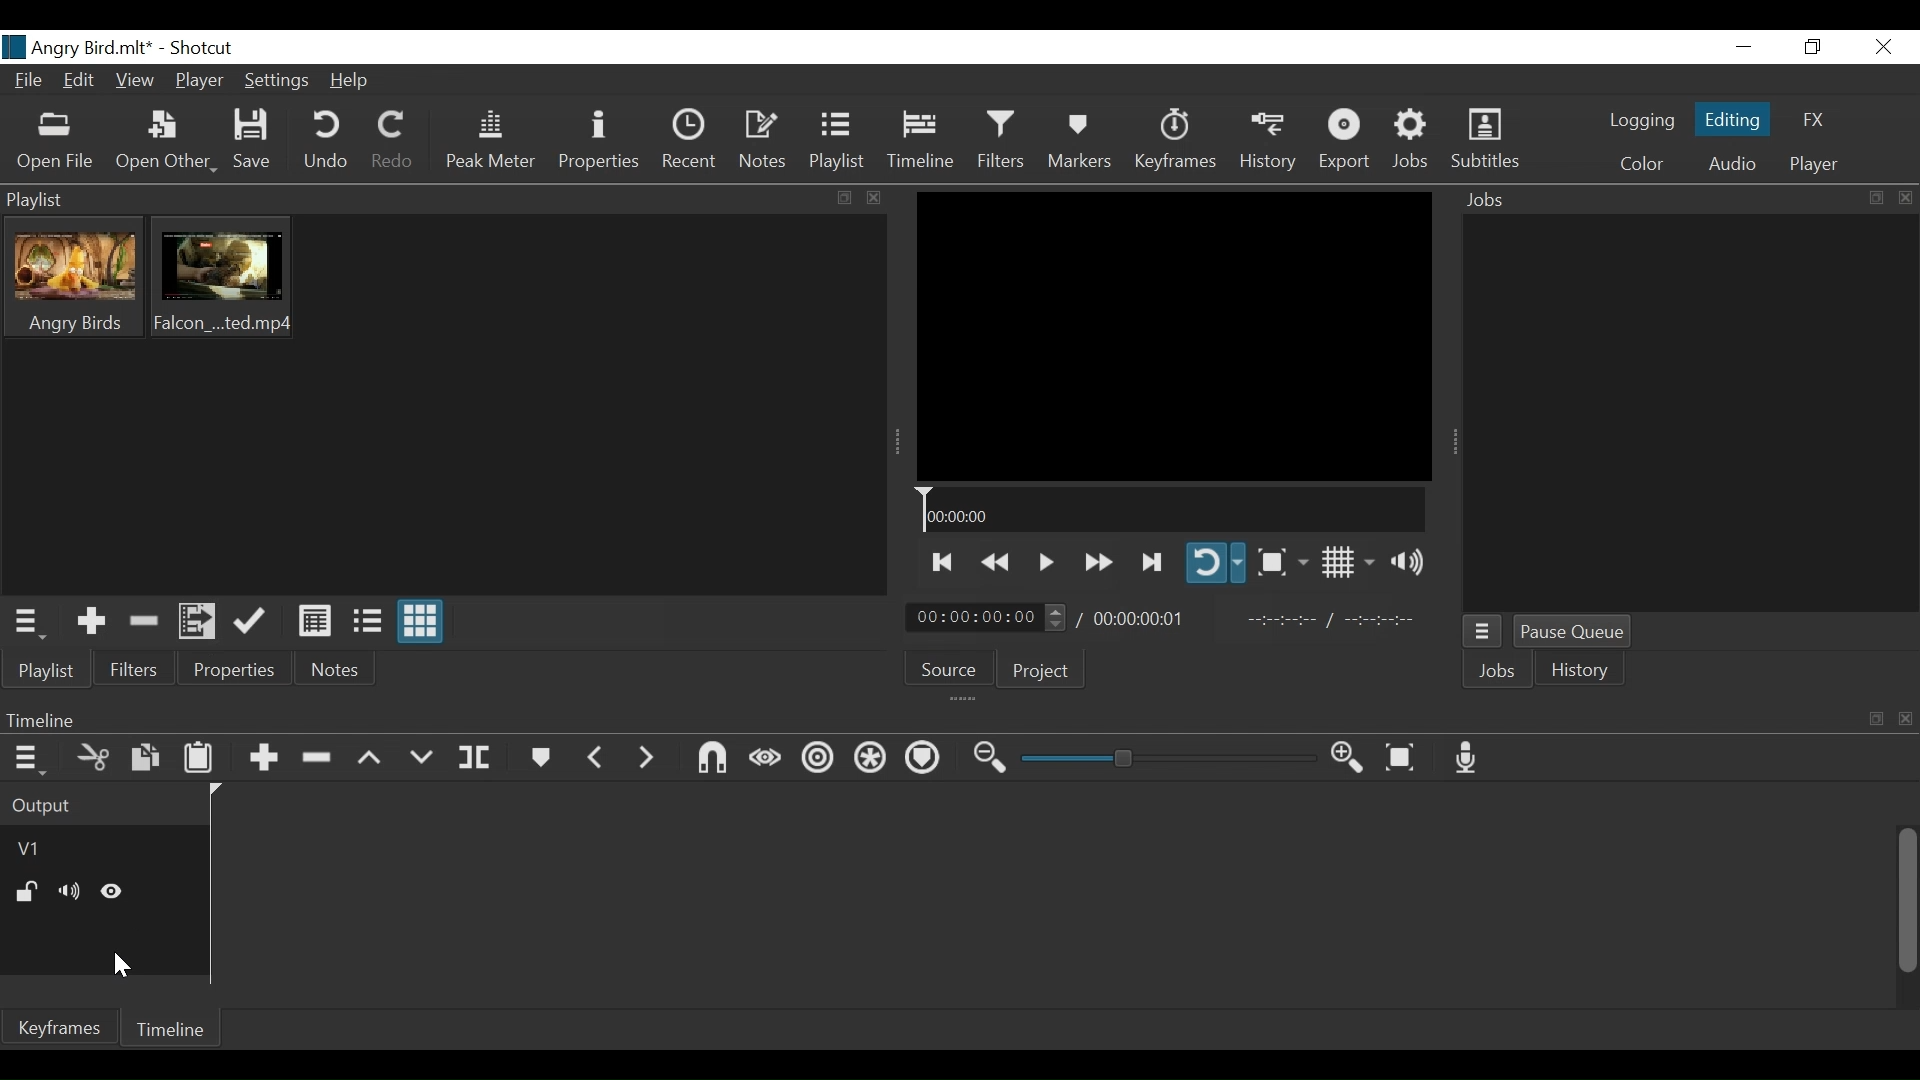  Describe the element at coordinates (28, 78) in the screenshot. I see `File` at that location.